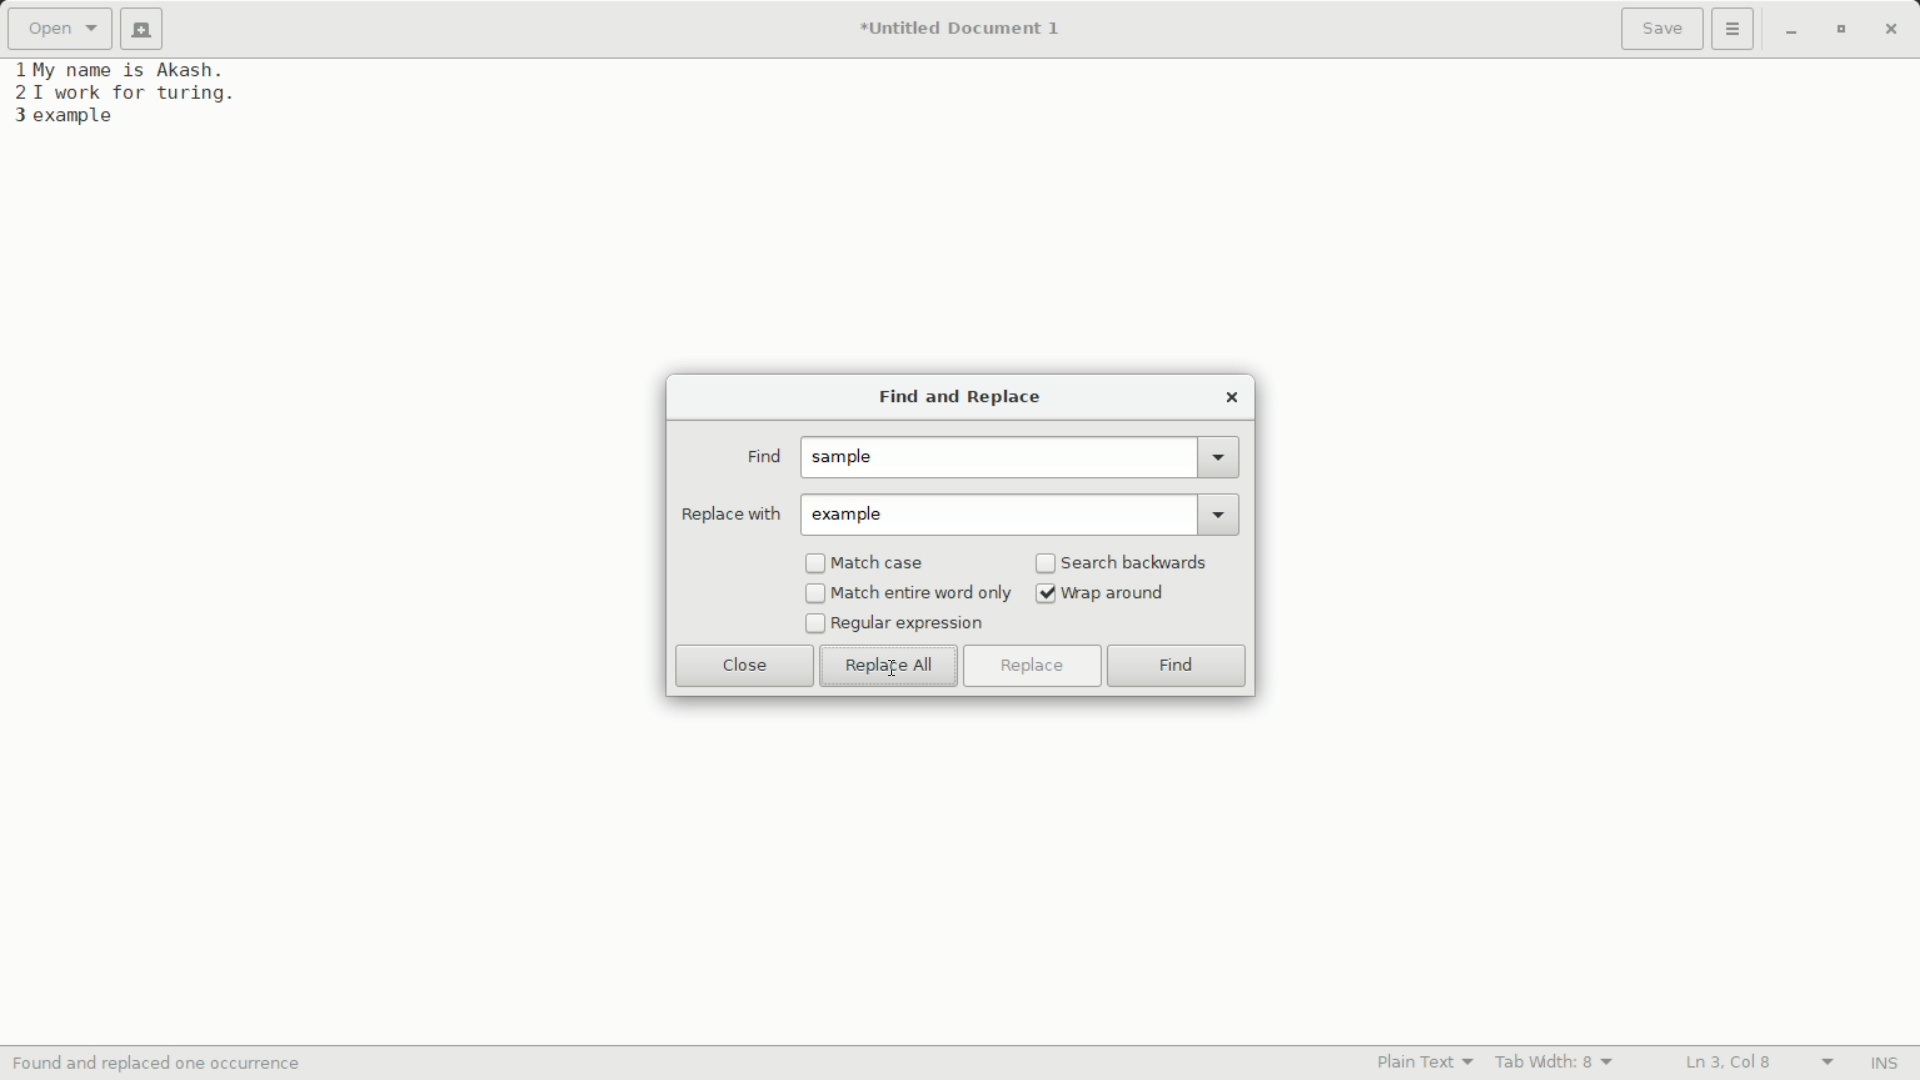 The image size is (1920, 1080). Describe the element at coordinates (59, 29) in the screenshot. I see `open a file` at that location.